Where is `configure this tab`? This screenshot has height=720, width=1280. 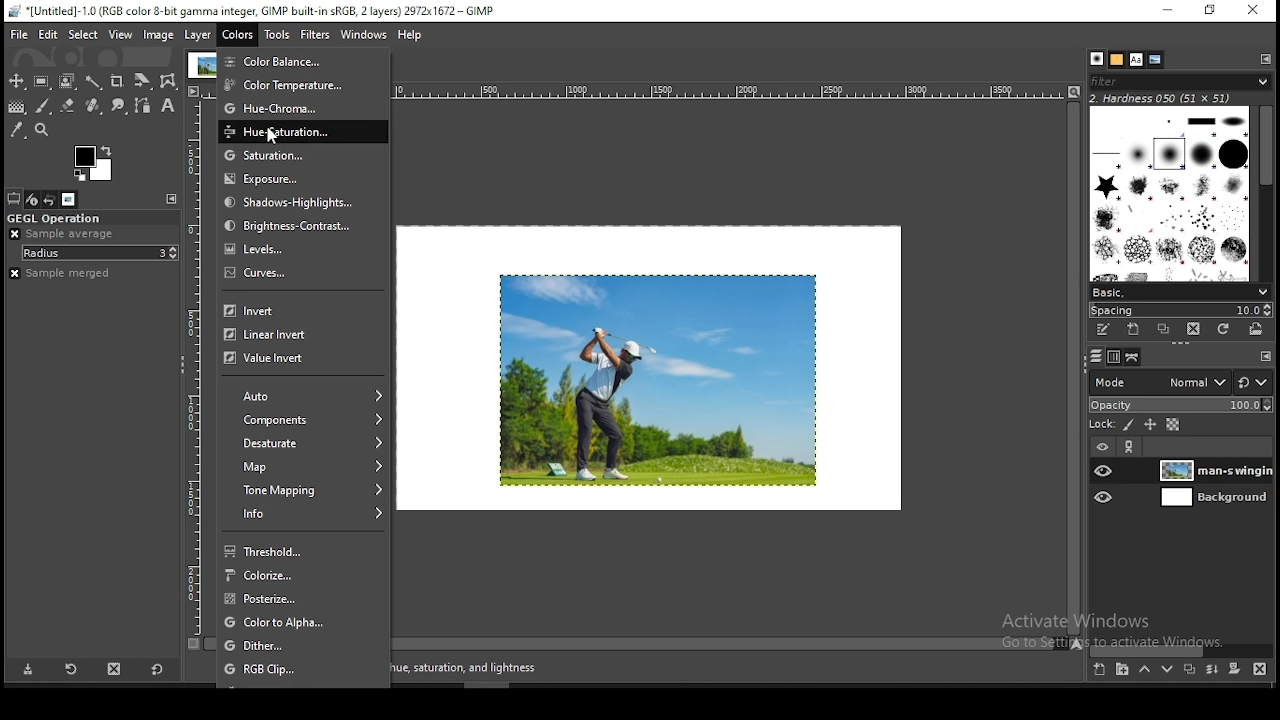
configure this tab is located at coordinates (172, 199).